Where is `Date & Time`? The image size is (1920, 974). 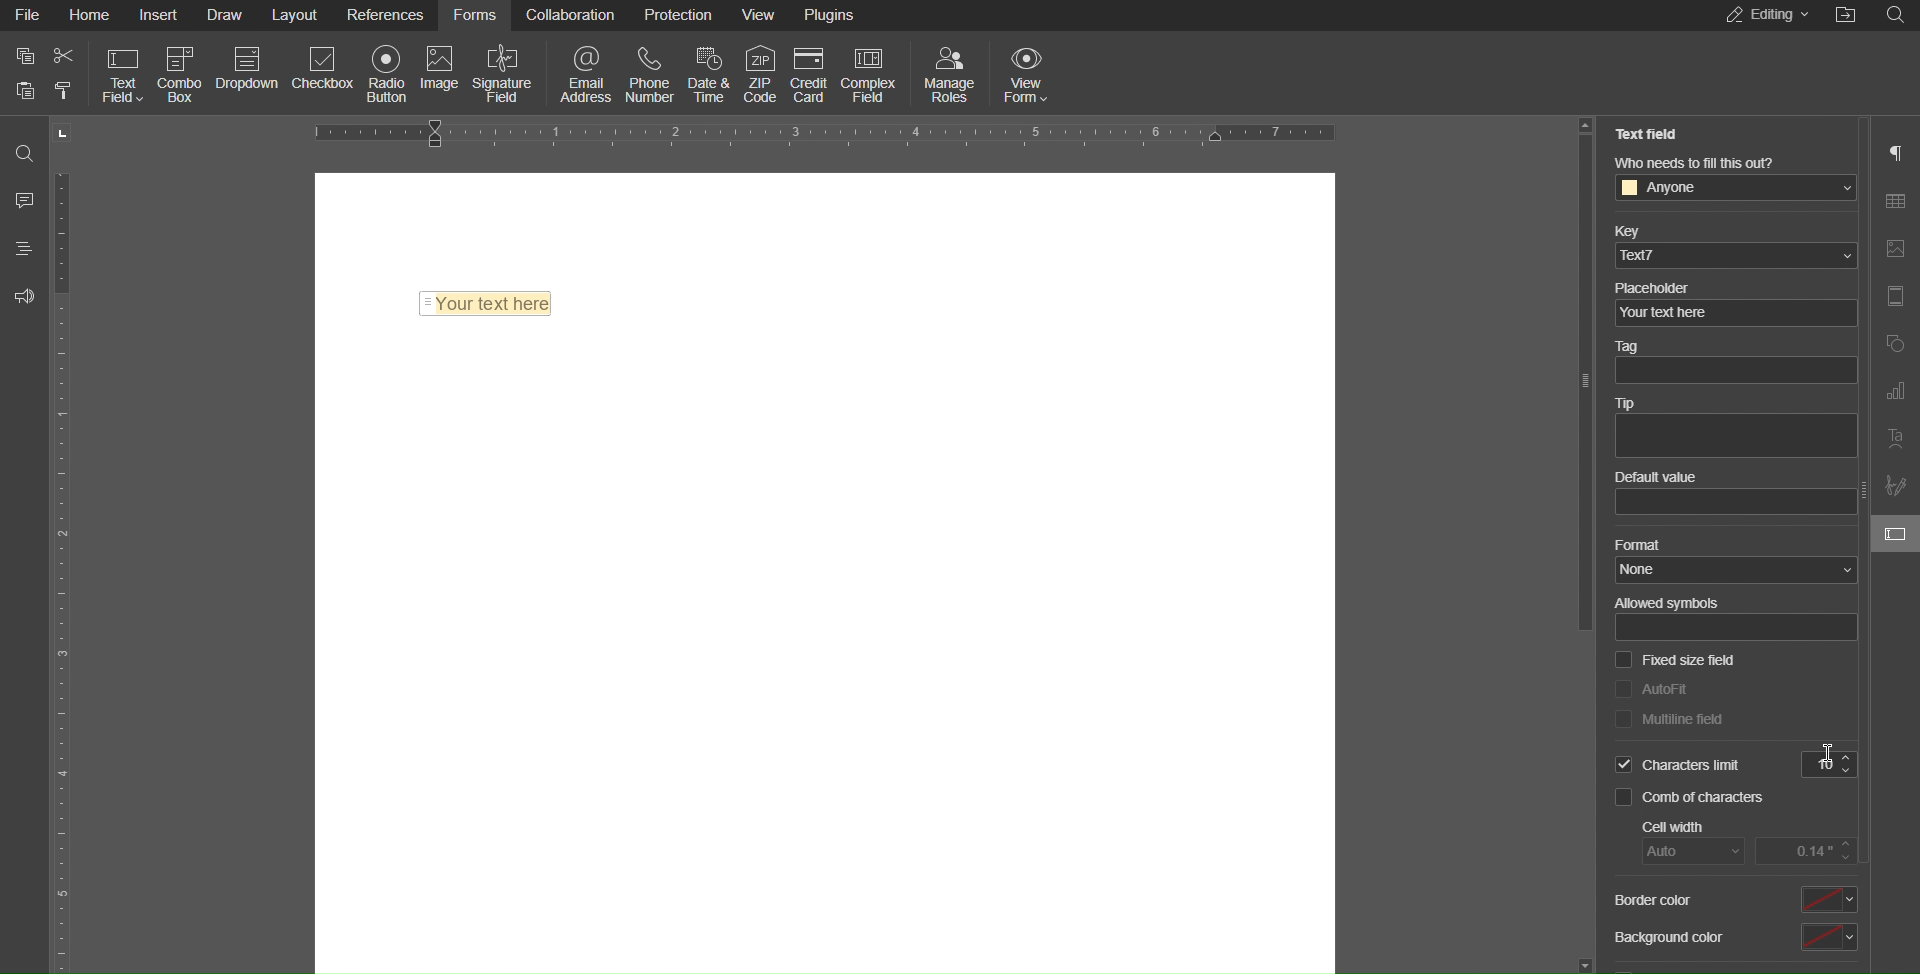
Date & Time is located at coordinates (714, 71).